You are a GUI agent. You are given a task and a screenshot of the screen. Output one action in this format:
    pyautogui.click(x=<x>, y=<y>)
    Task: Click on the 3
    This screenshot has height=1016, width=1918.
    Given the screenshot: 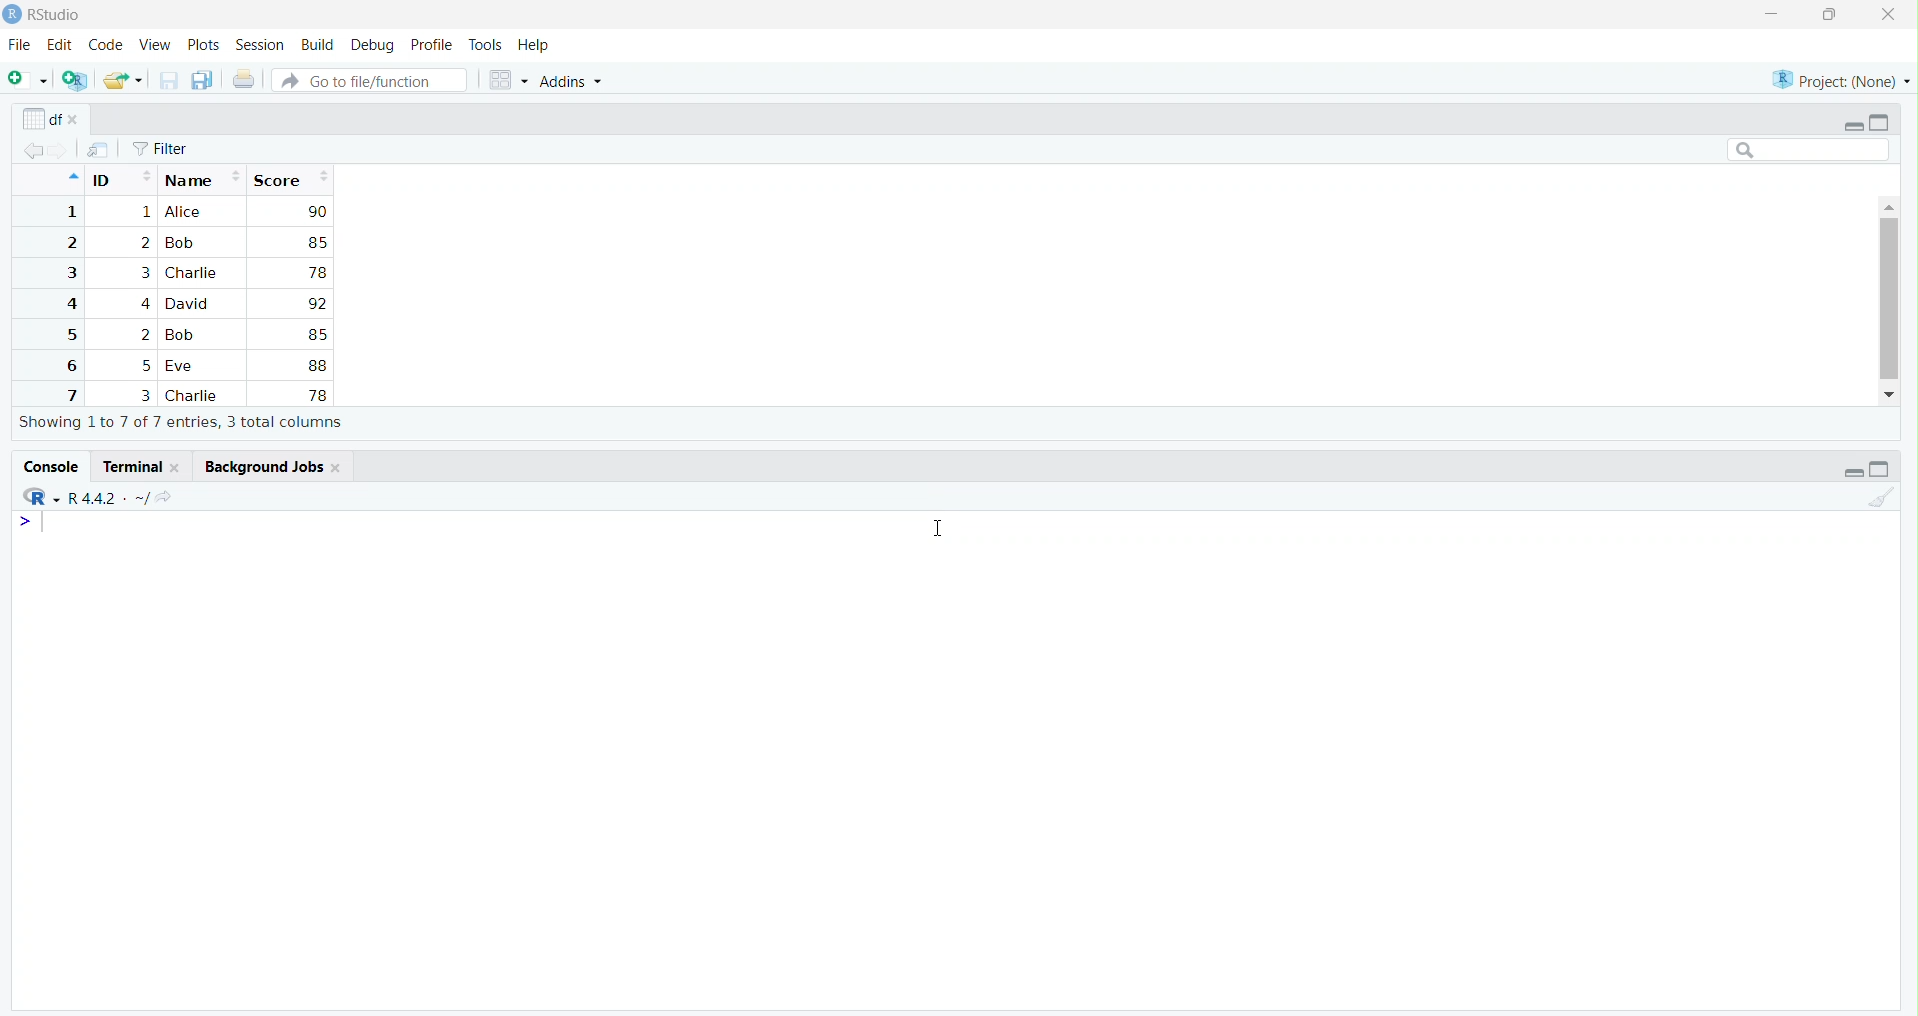 What is the action you would take?
    pyautogui.click(x=144, y=395)
    